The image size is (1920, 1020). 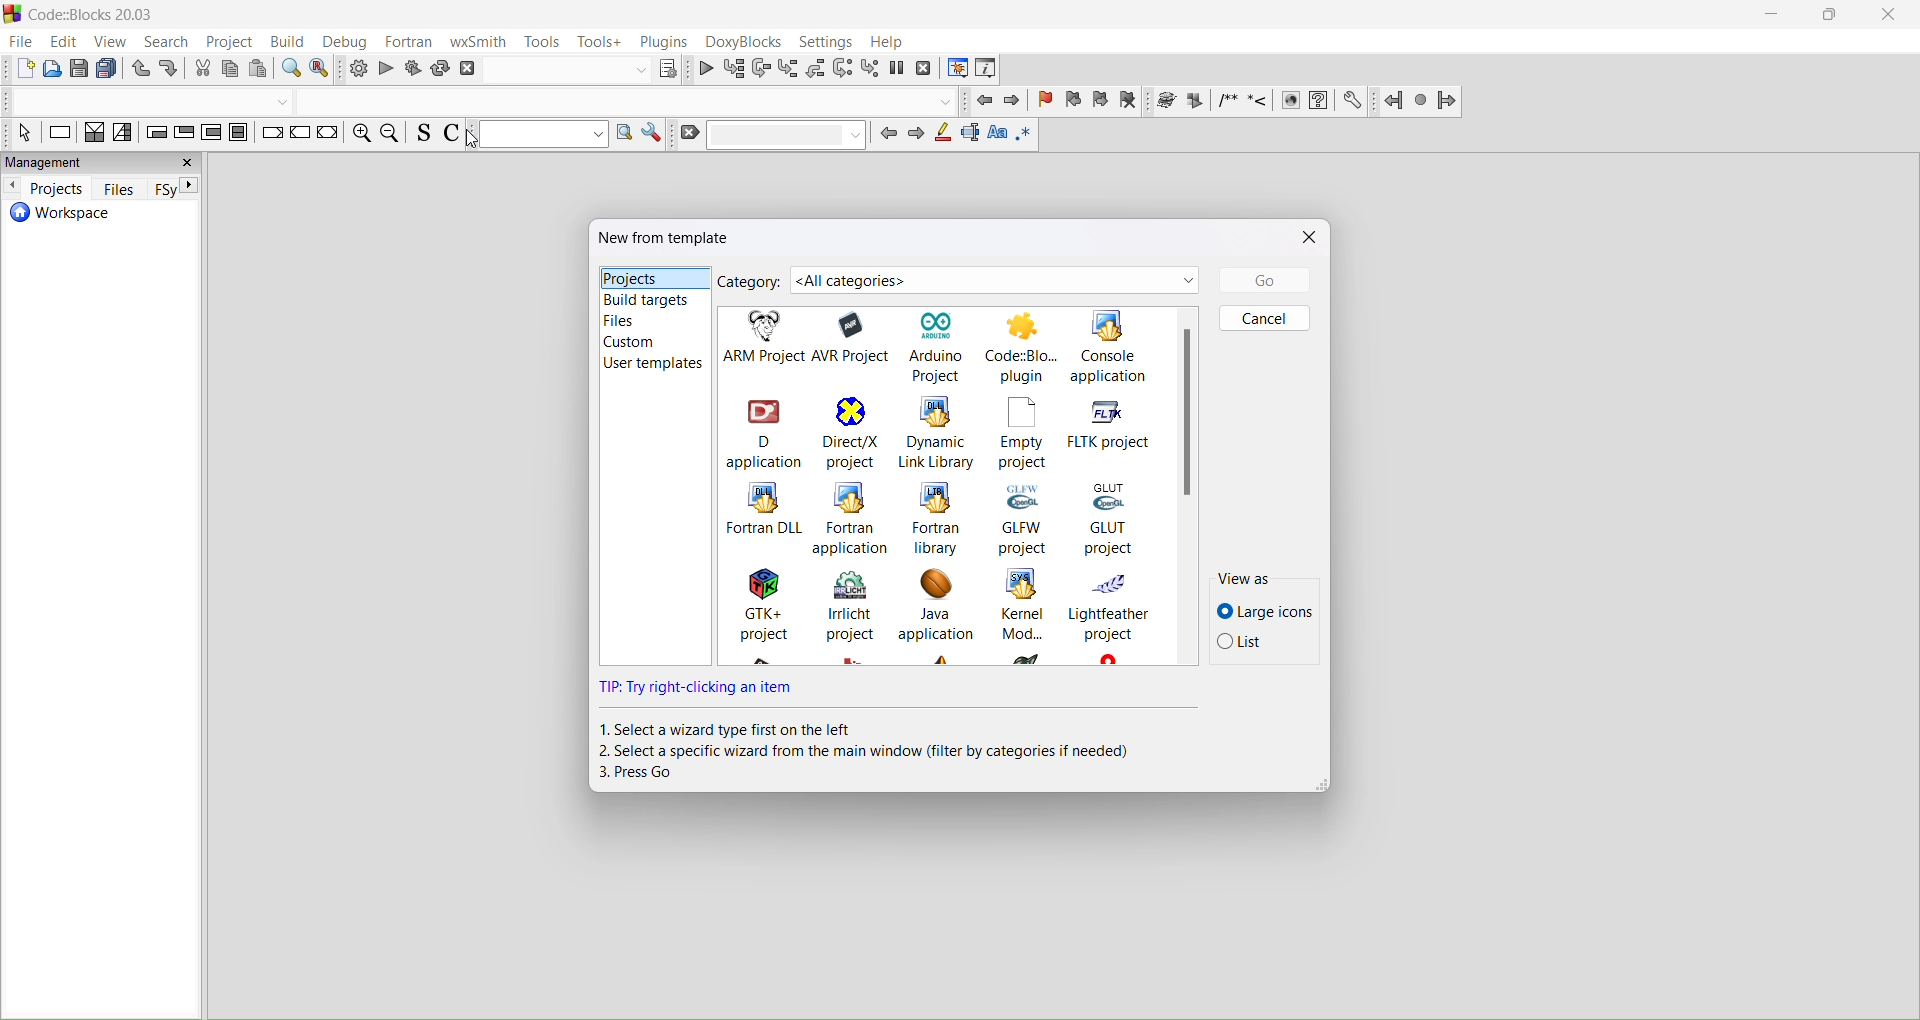 I want to click on go, so click(x=1261, y=280).